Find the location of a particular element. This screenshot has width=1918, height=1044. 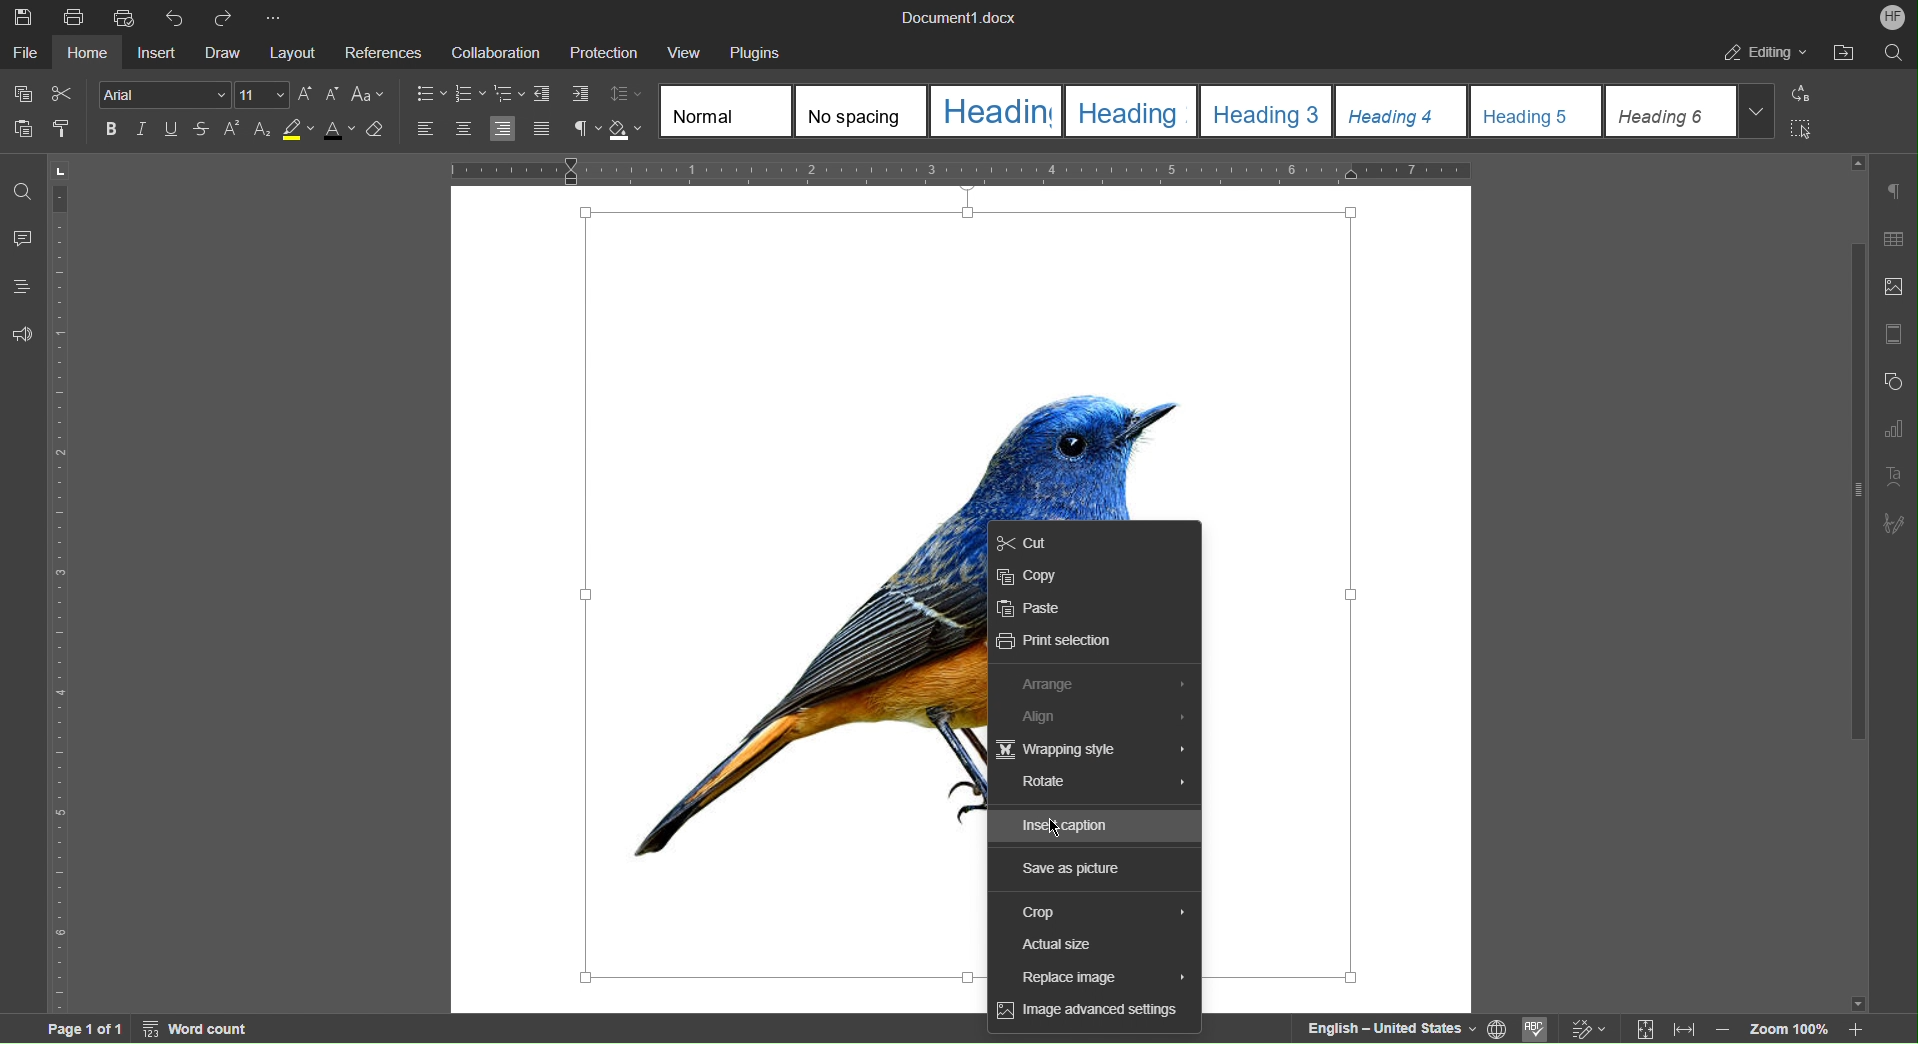

Non-Printing Characters is located at coordinates (1895, 190).